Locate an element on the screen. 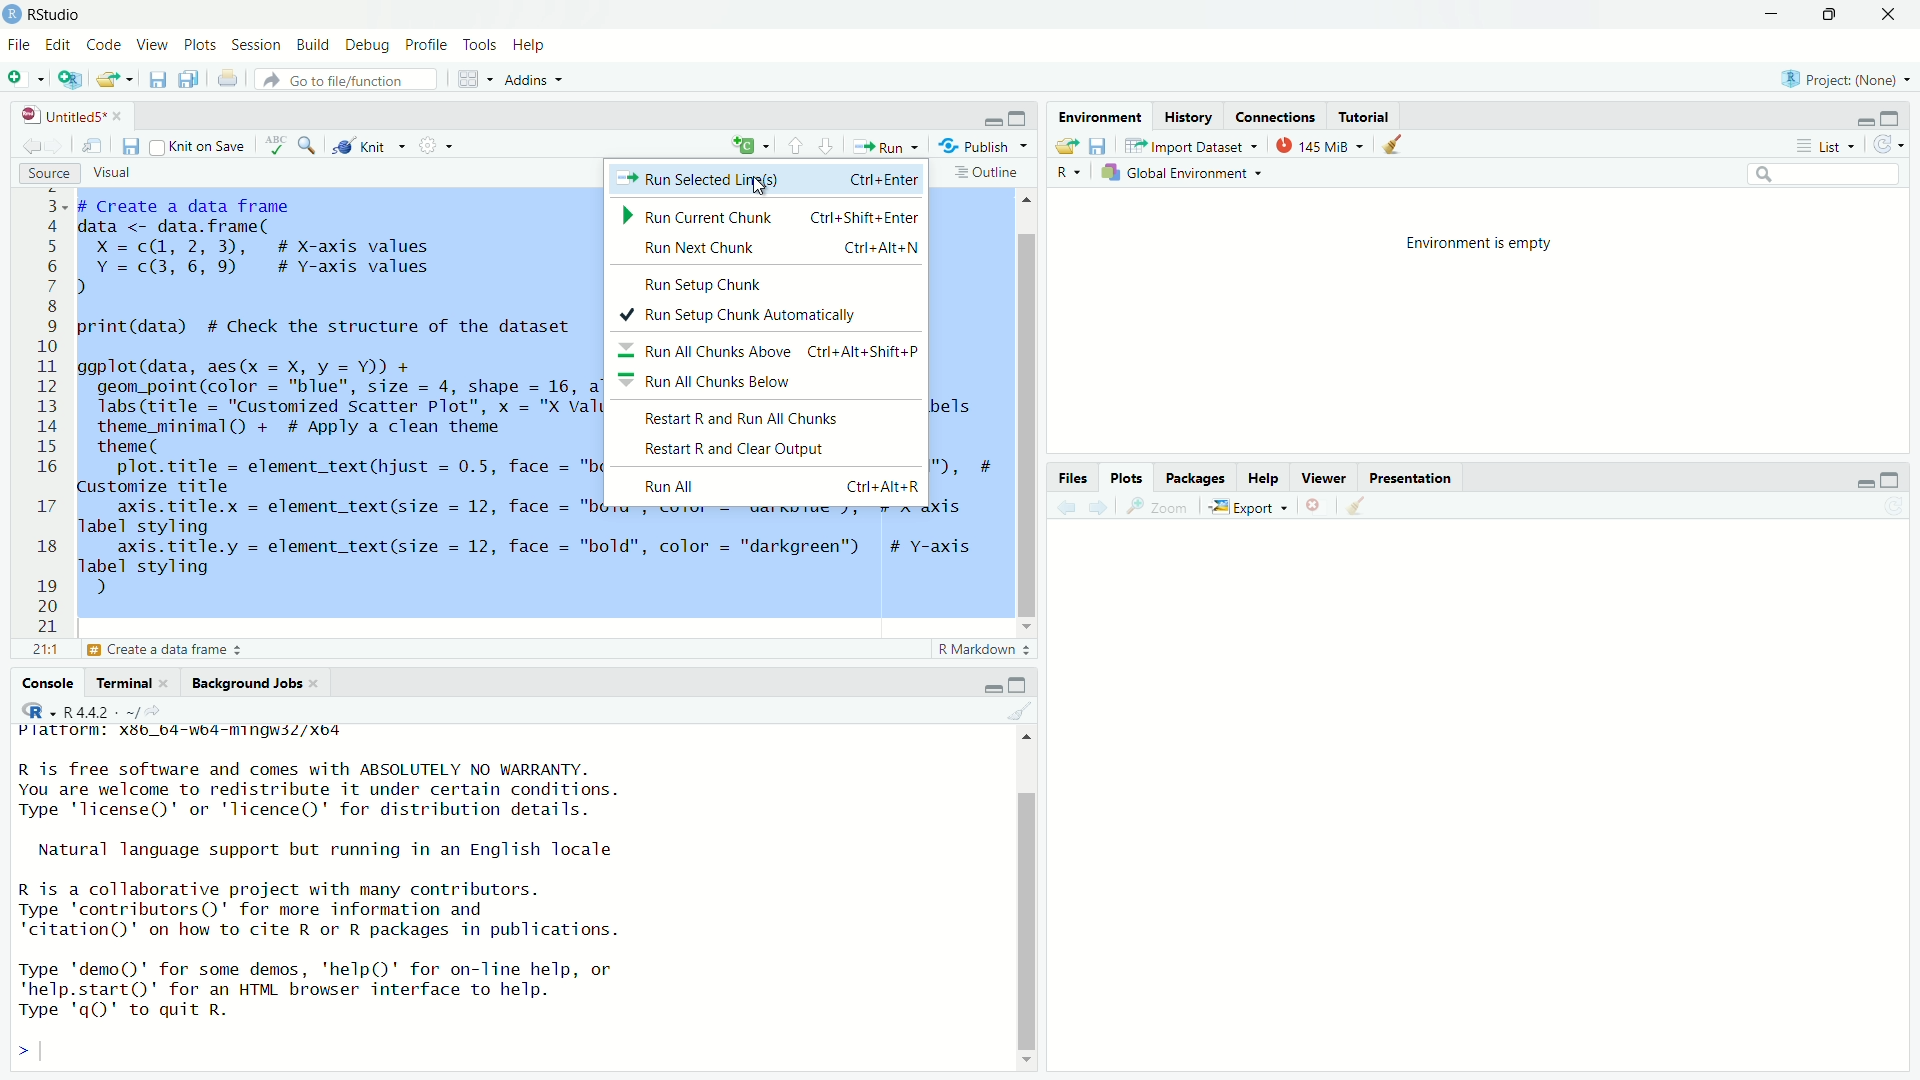 Image resolution: width=1920 pixels, height=1080 pixels. Clear console is located at coordinates (1361, 508).